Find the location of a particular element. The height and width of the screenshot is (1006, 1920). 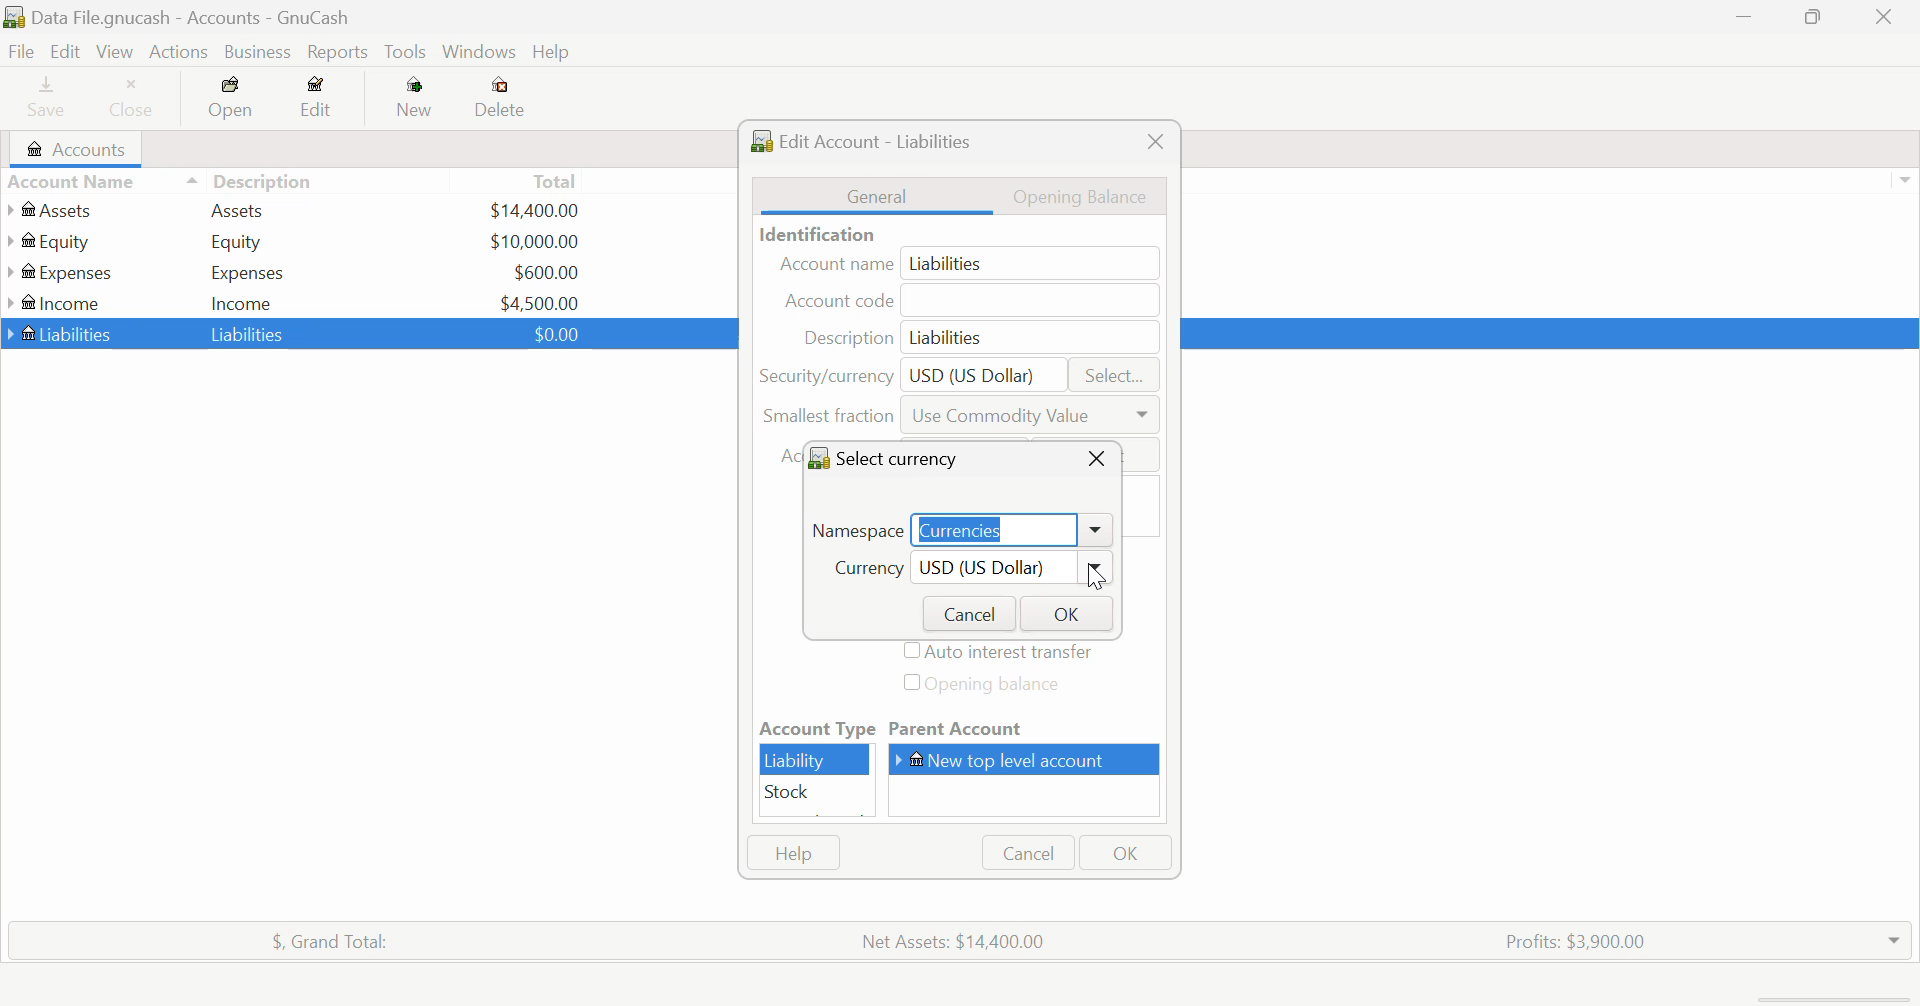

Income Account is located at coordinates (60, 303).